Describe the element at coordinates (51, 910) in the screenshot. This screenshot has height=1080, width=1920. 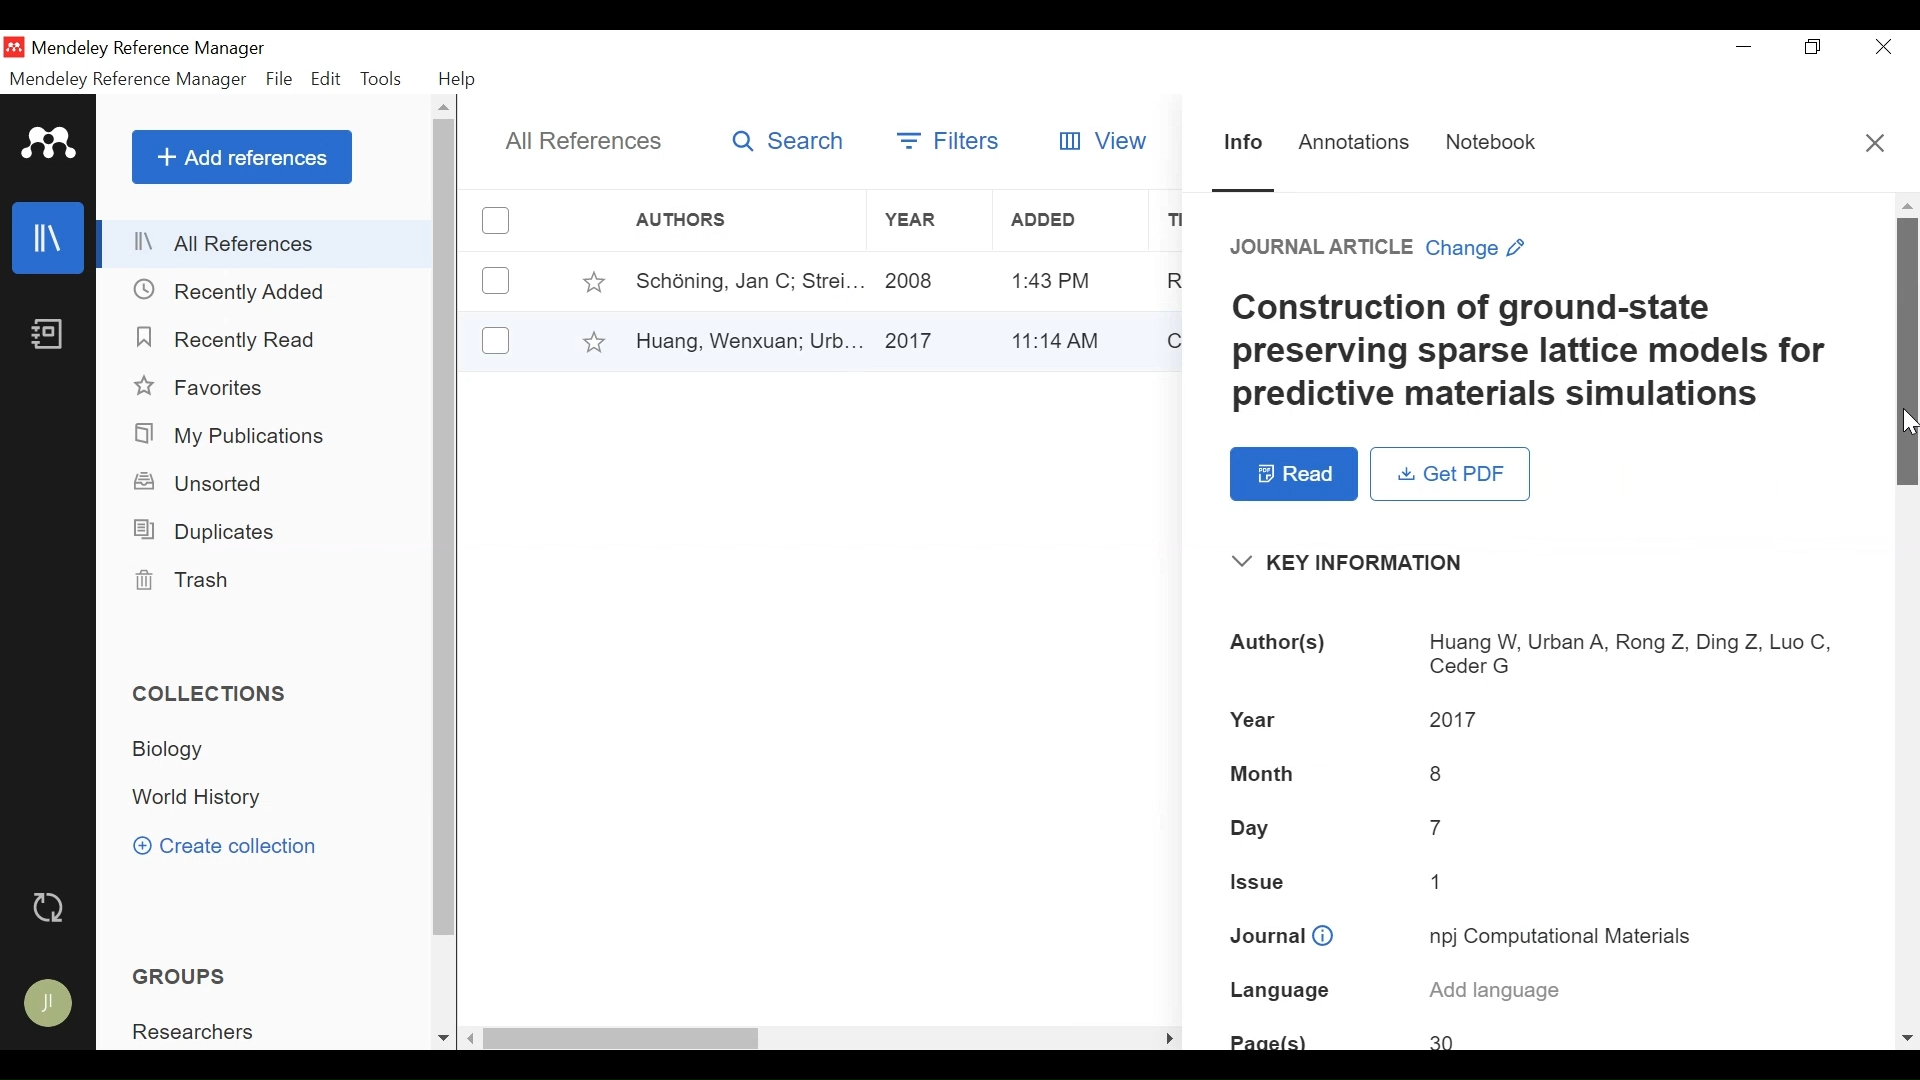
I see `Sync` at that location.